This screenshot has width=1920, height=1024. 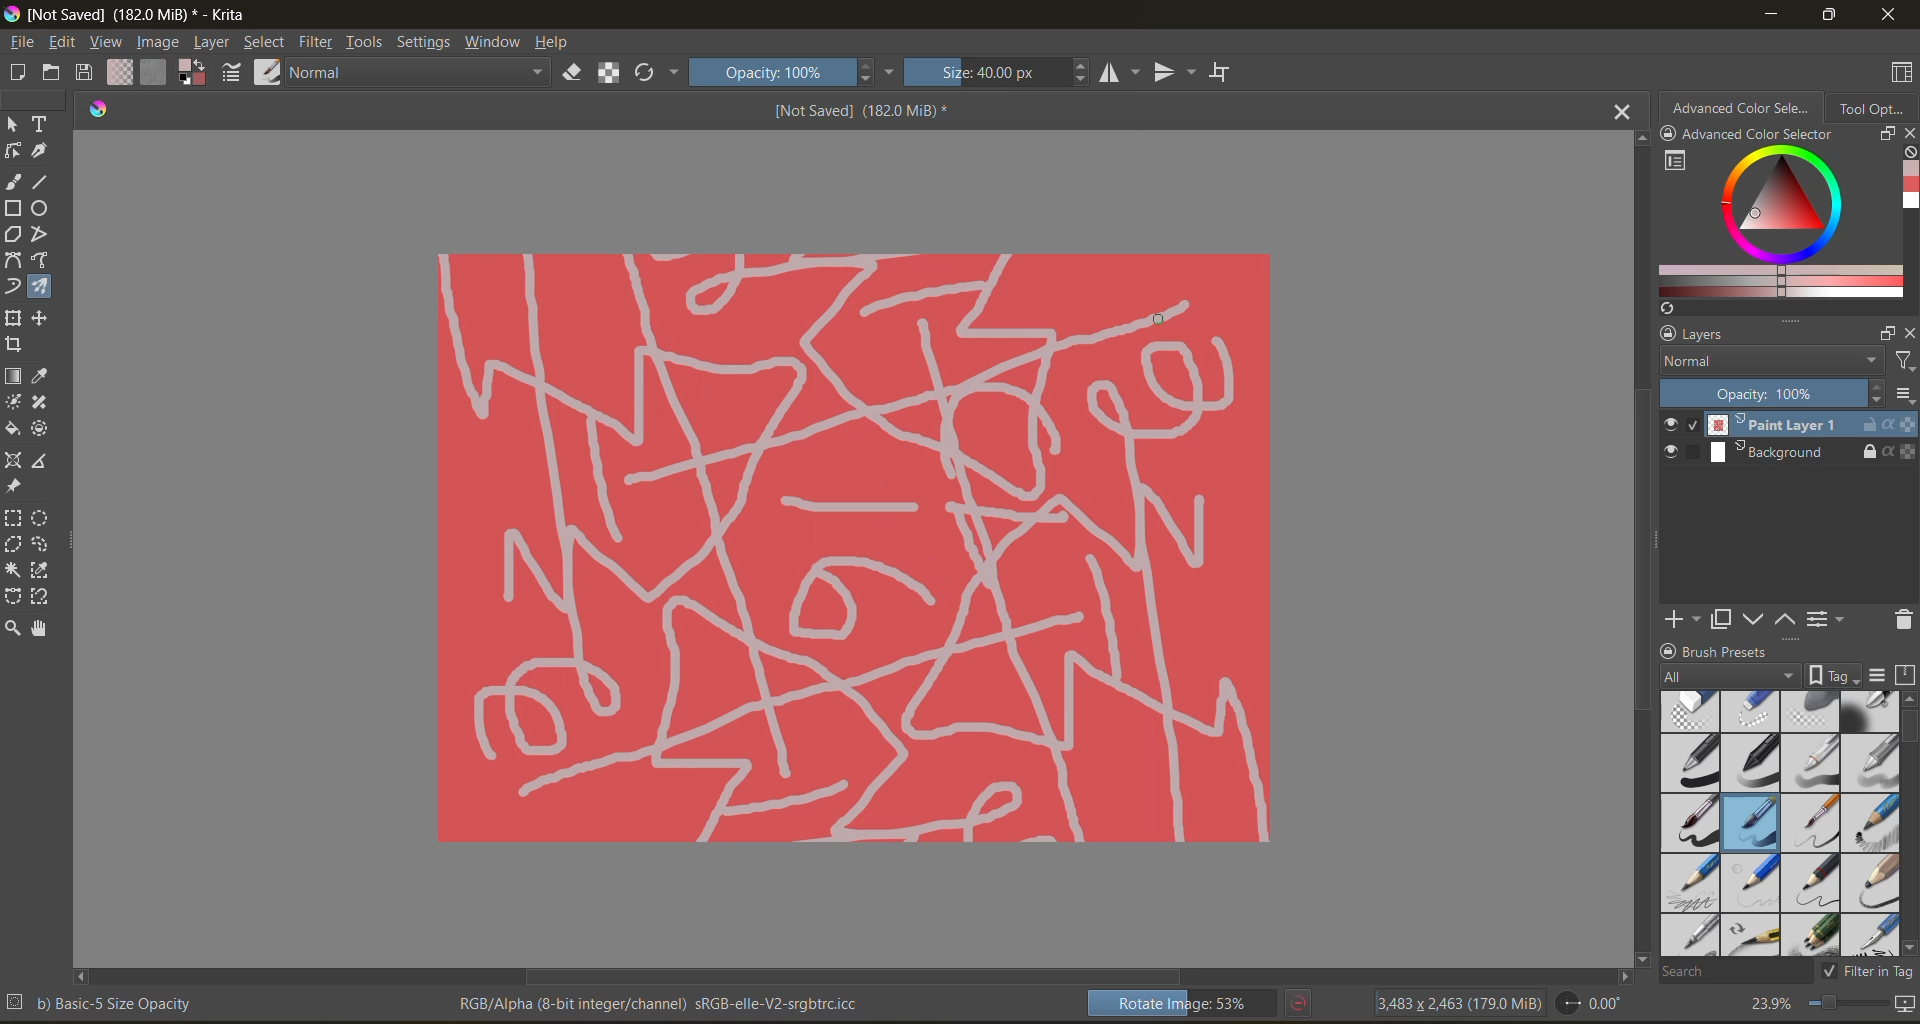 I want to click on minimize, so click(x=1771, y=13).